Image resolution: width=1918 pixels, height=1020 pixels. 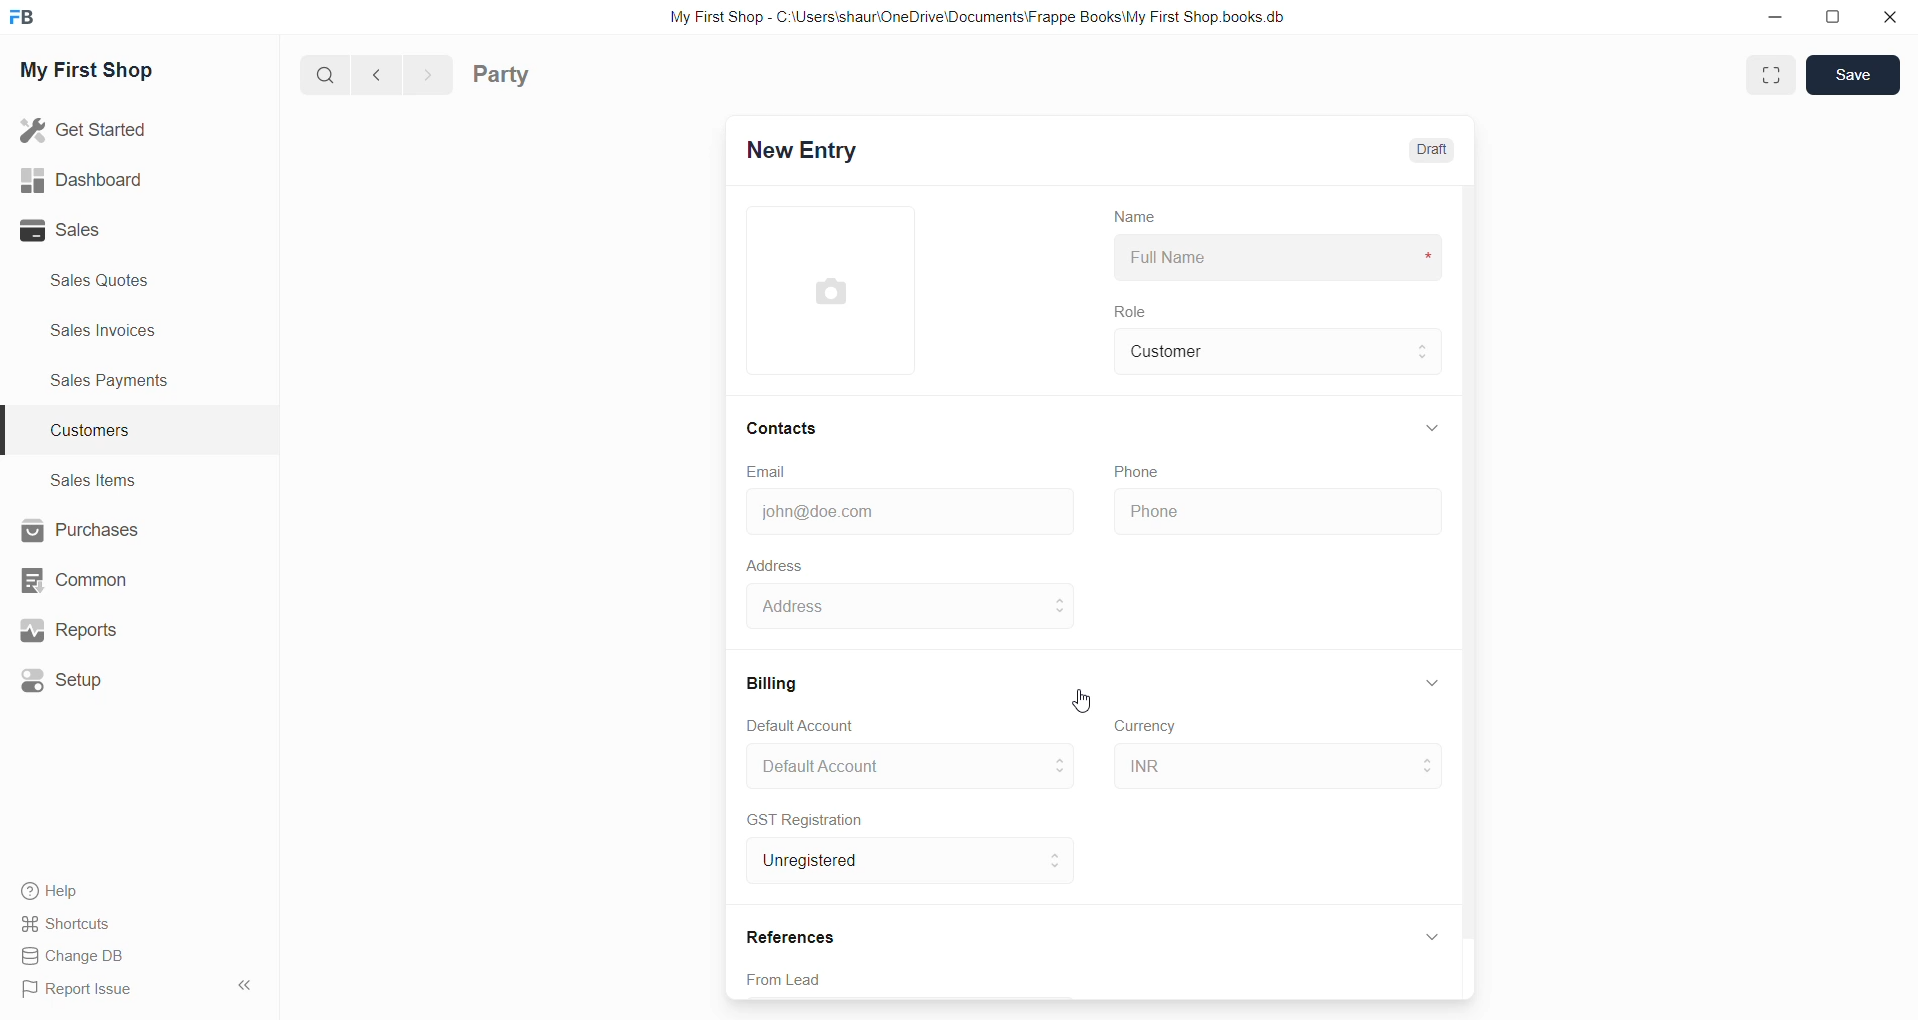 What do you see at coordinates (427, 76) in the screenshot?
I see `go forward` at bounding box center [427, 76].